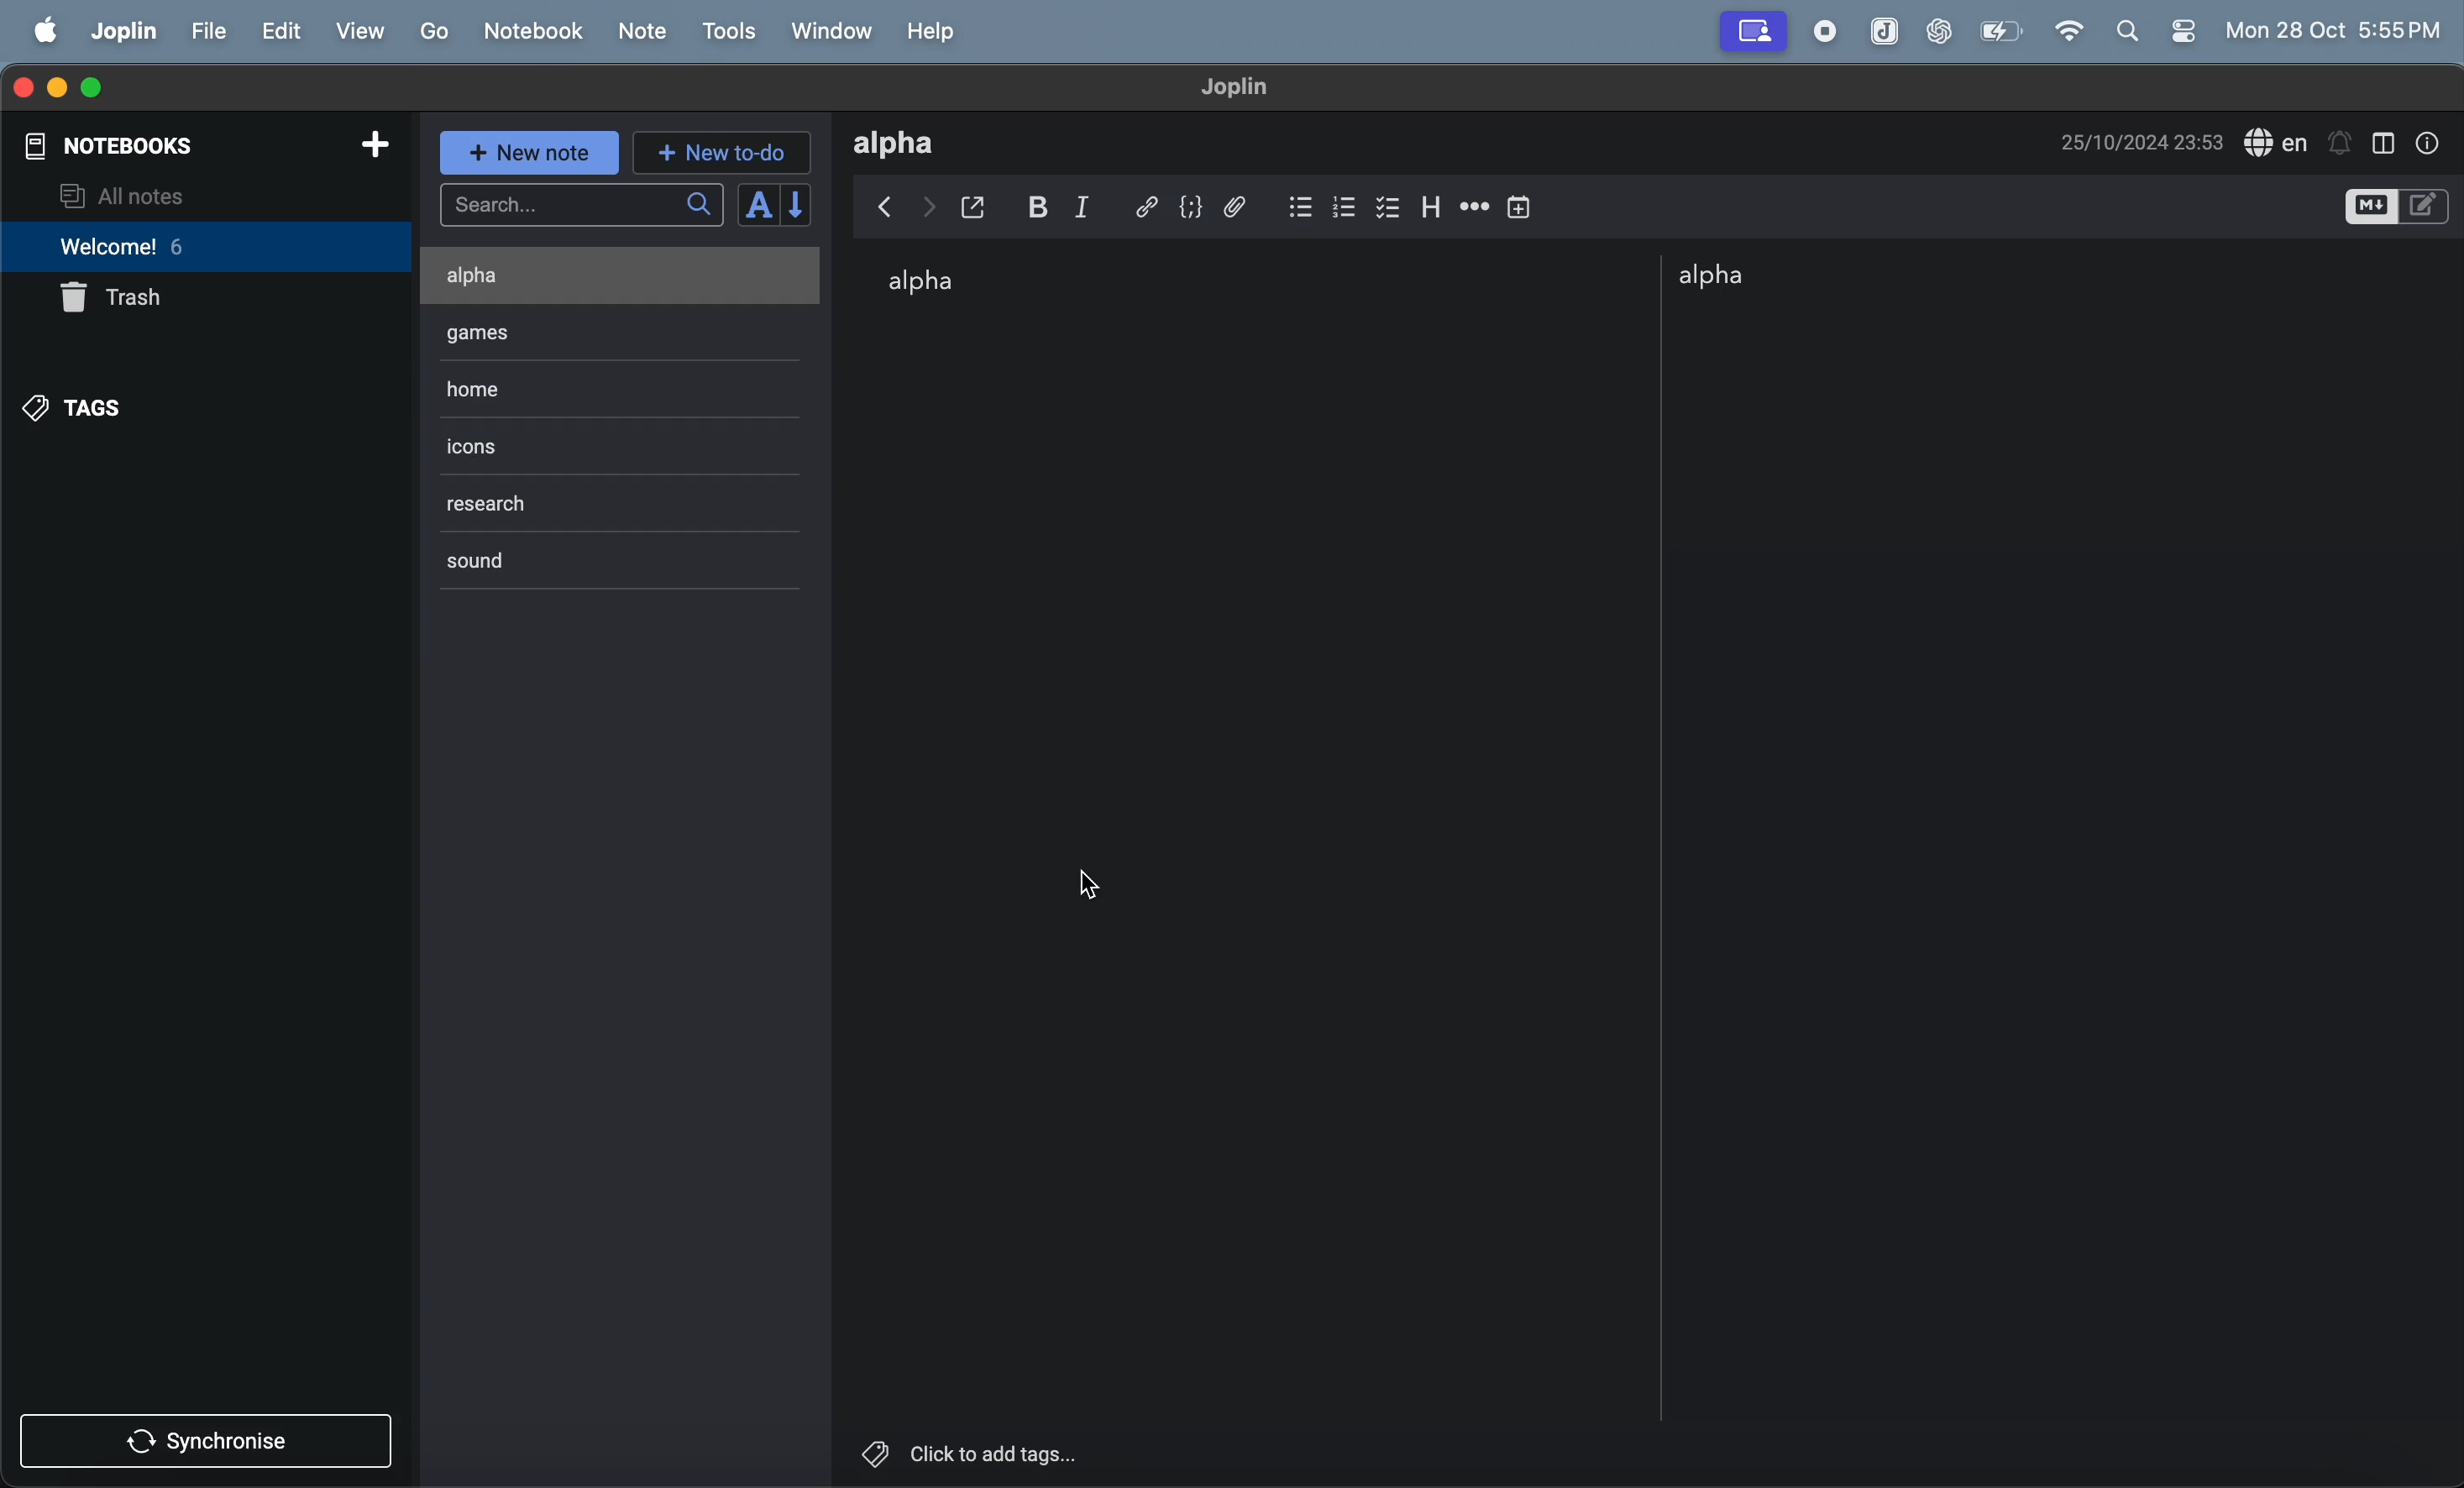  I want to click on edit, so click(284, 31).